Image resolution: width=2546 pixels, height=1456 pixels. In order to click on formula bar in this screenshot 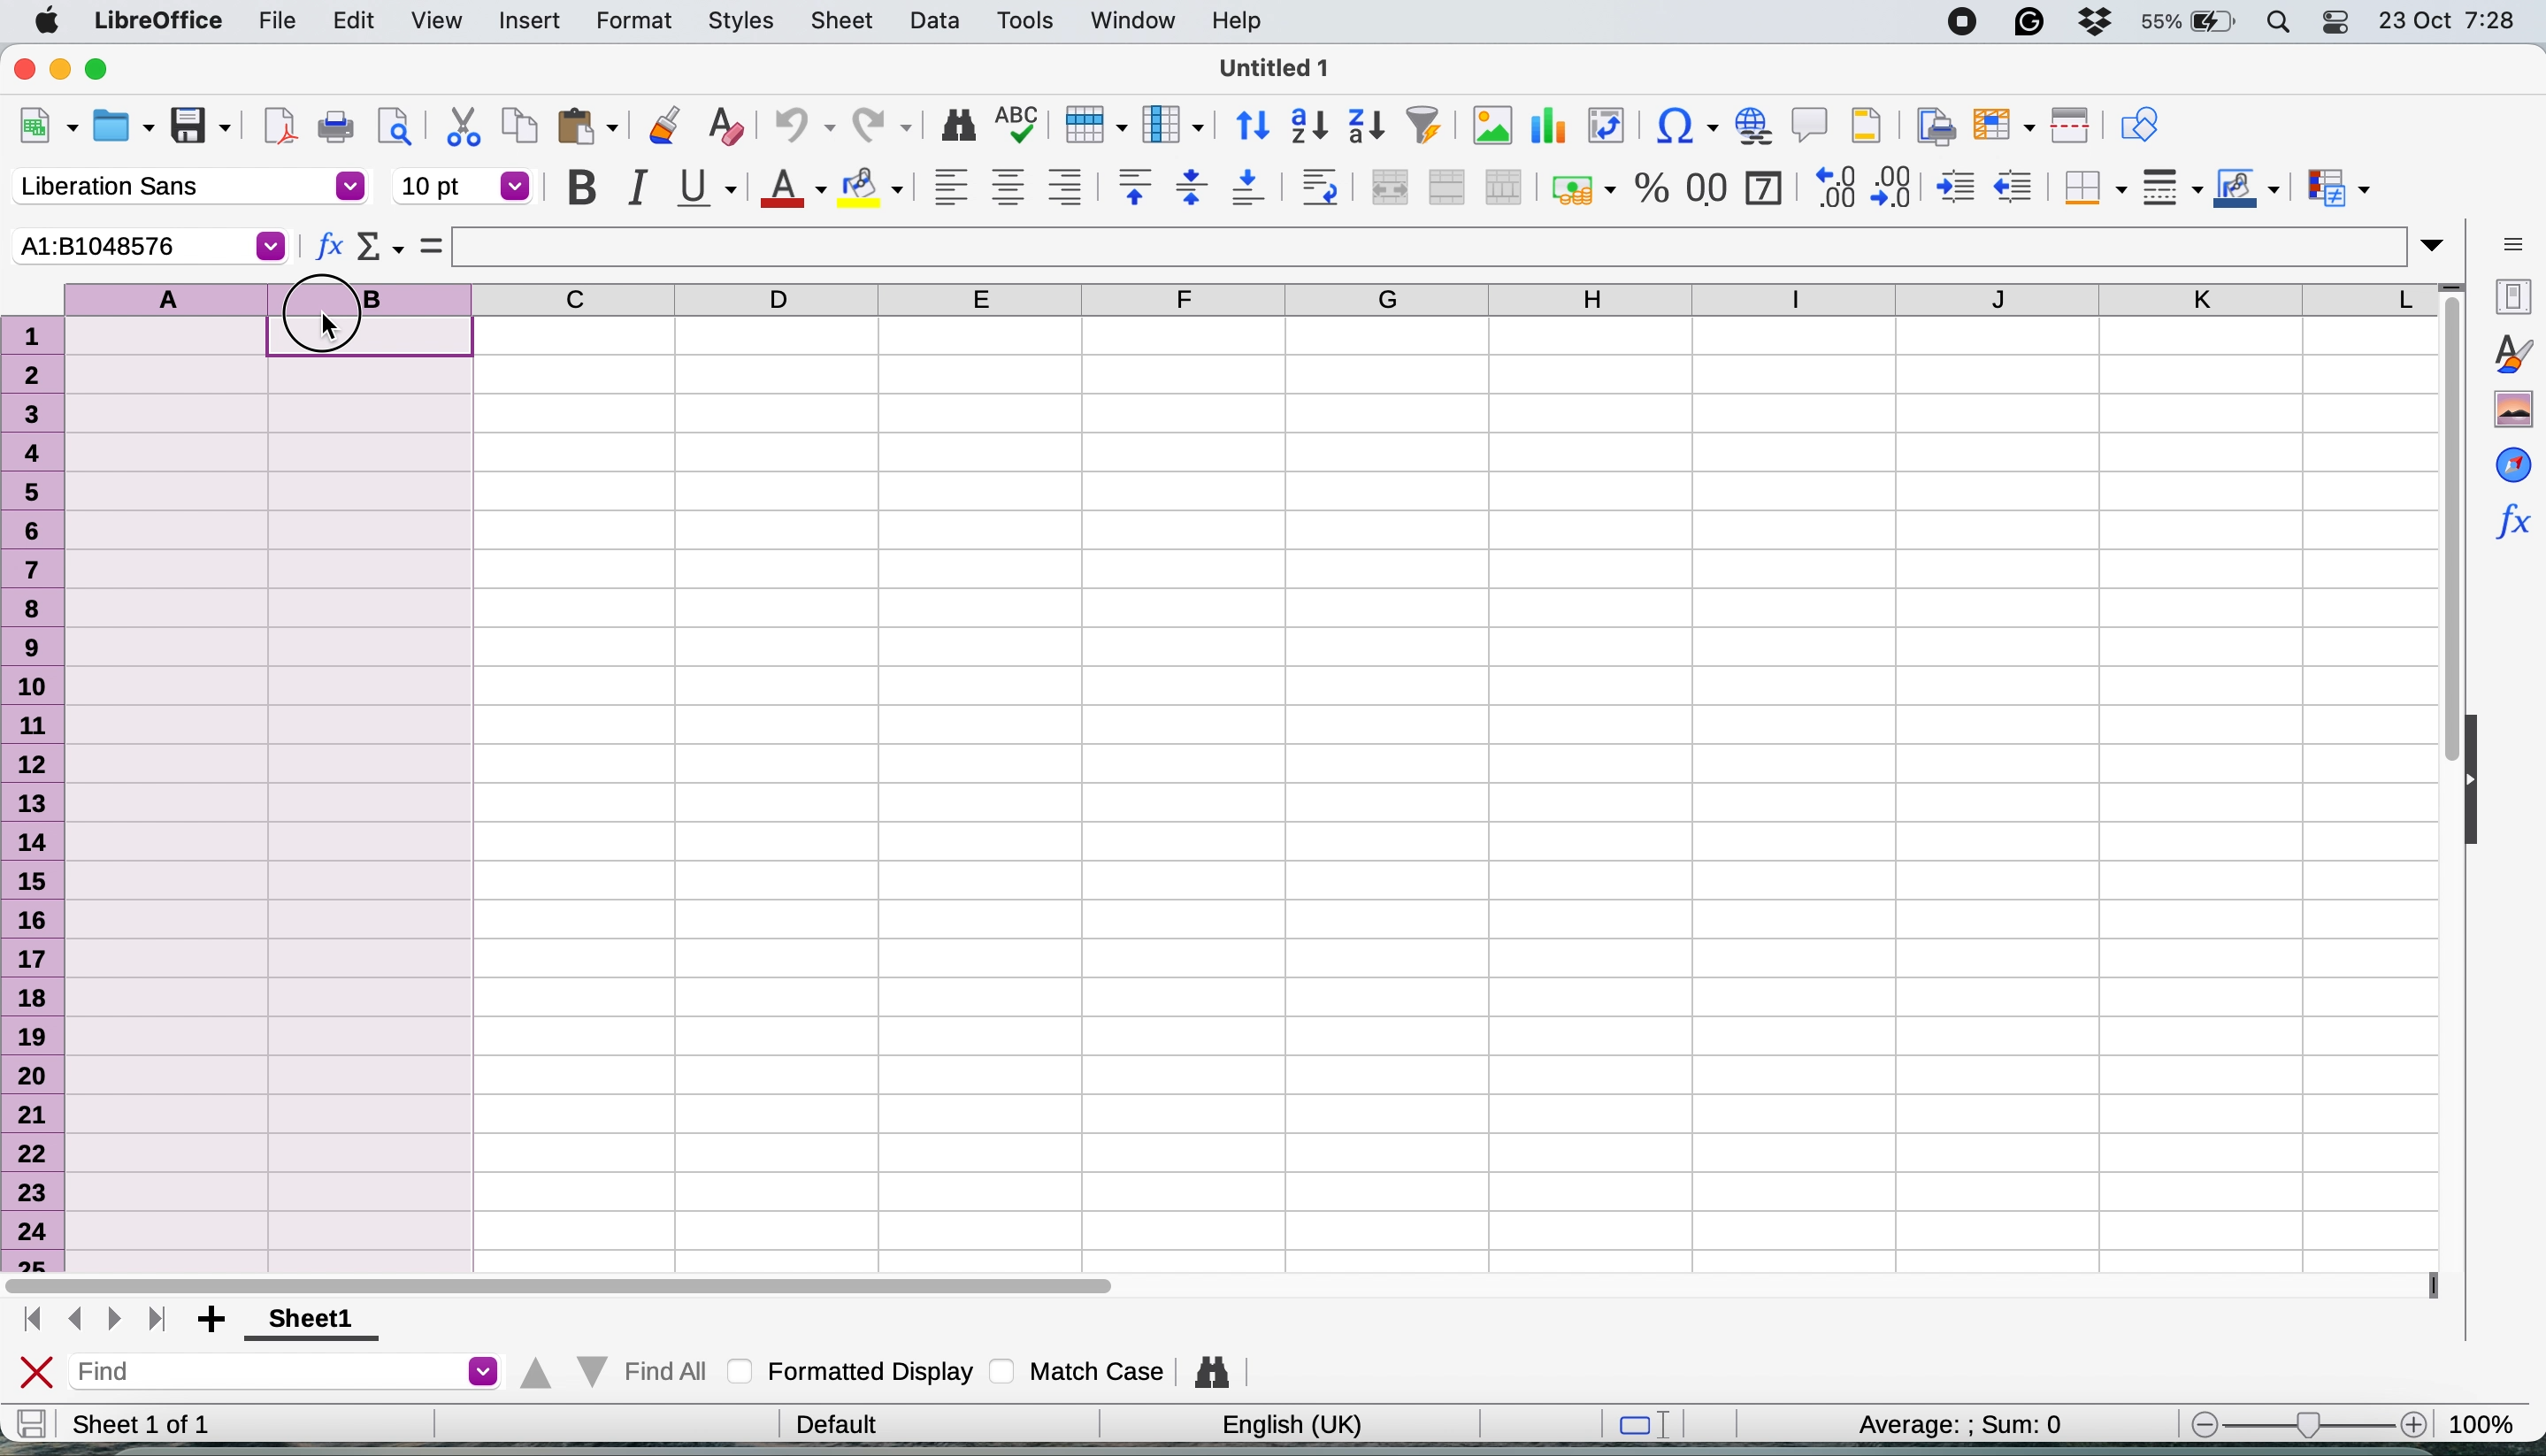, I will do `click(1438, 246)`.